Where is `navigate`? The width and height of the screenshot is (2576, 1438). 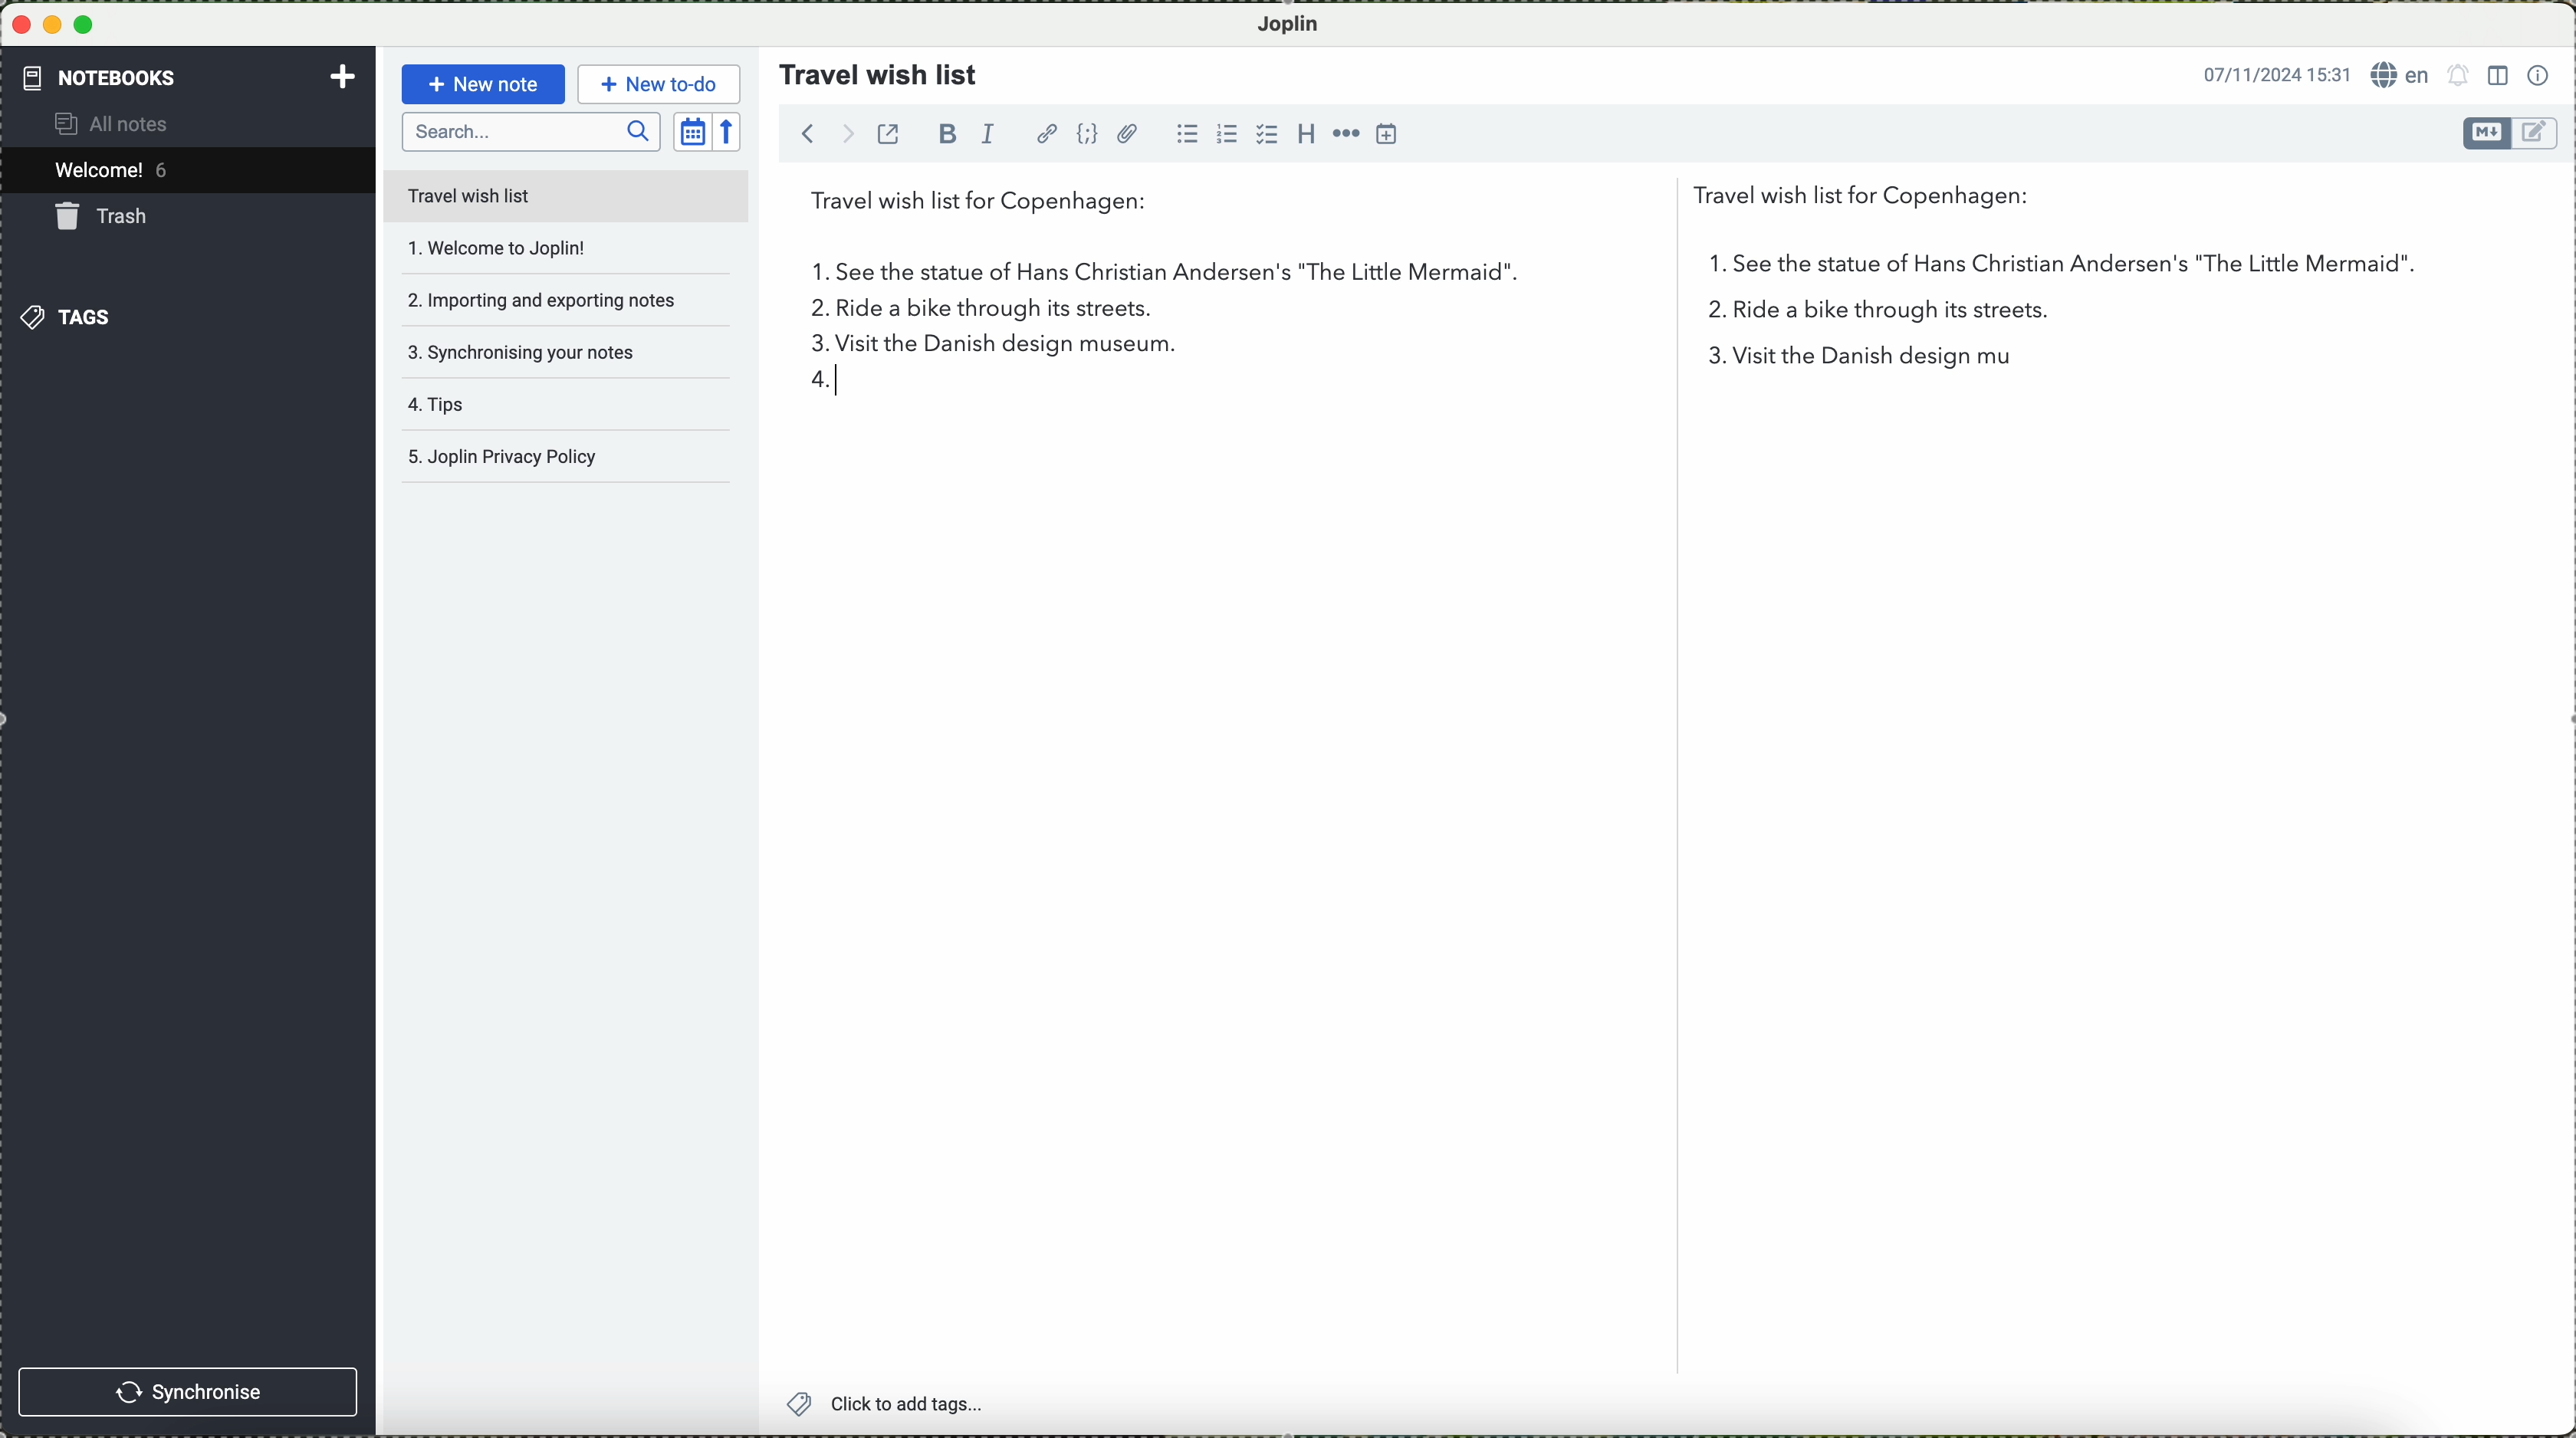 navigate is located at coordinates (816, 138).